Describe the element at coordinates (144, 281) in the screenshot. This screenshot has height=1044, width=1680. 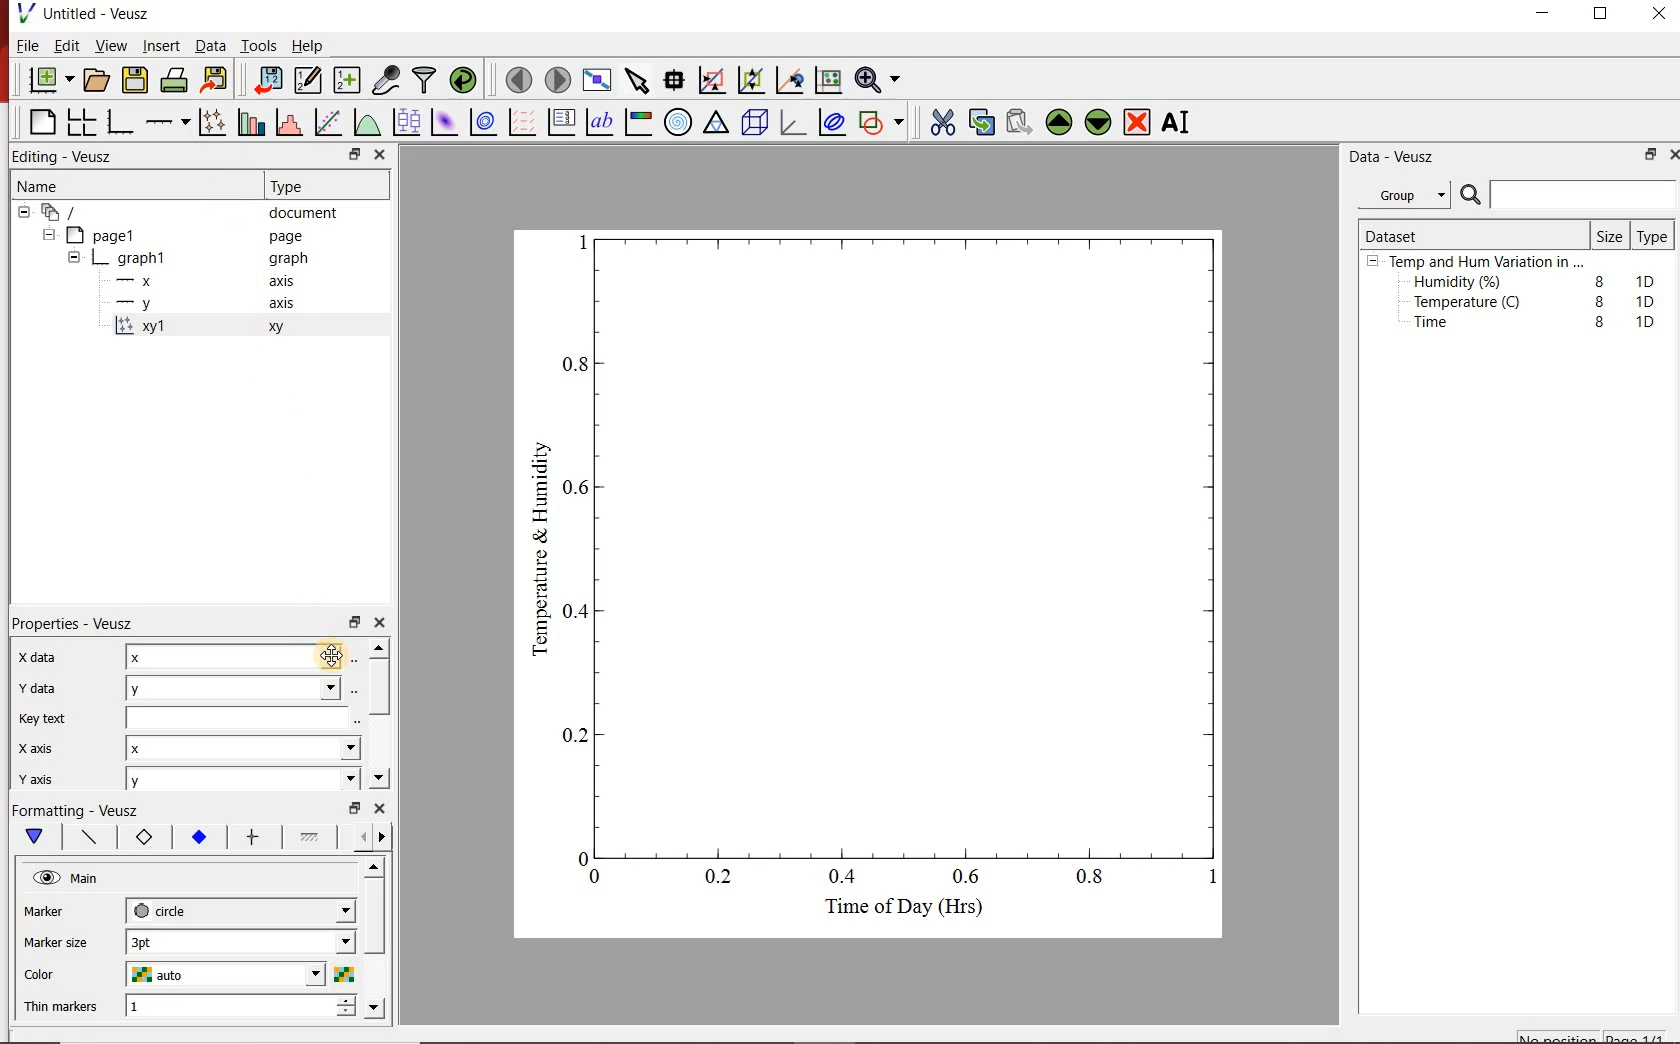
I see `x` at that location.